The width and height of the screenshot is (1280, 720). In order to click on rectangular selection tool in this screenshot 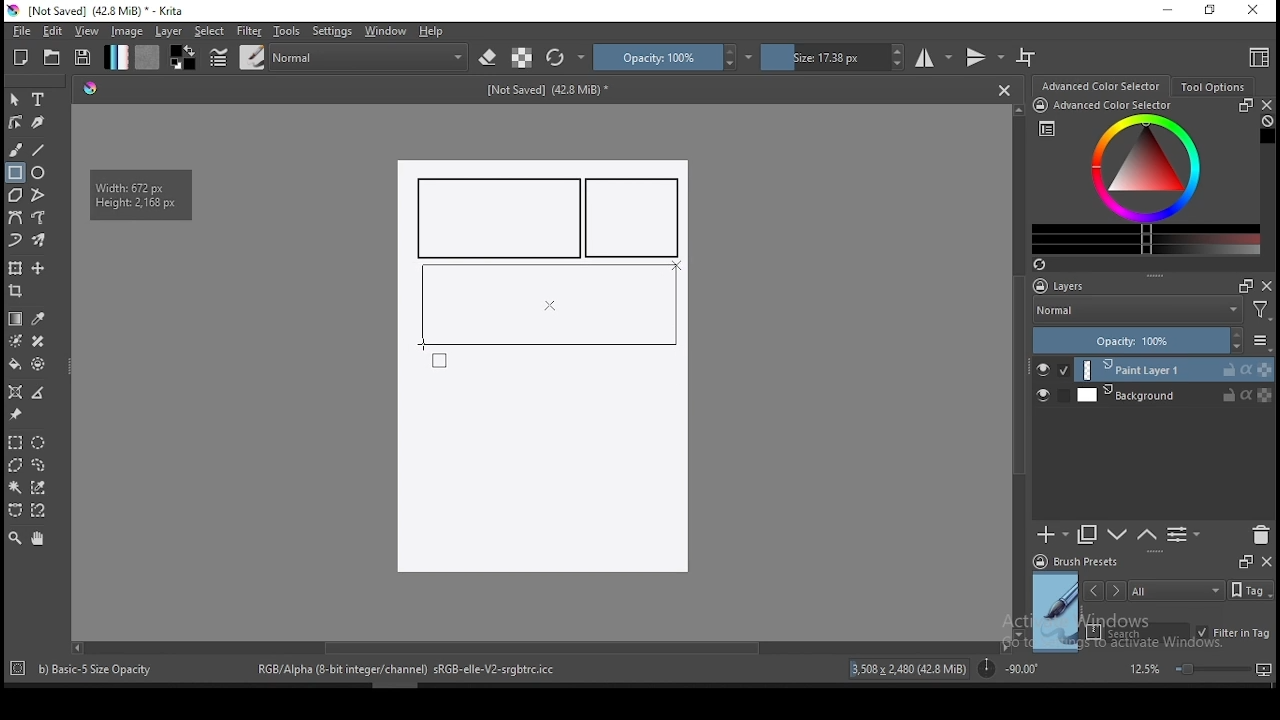, I will do `click(14, 442)`.